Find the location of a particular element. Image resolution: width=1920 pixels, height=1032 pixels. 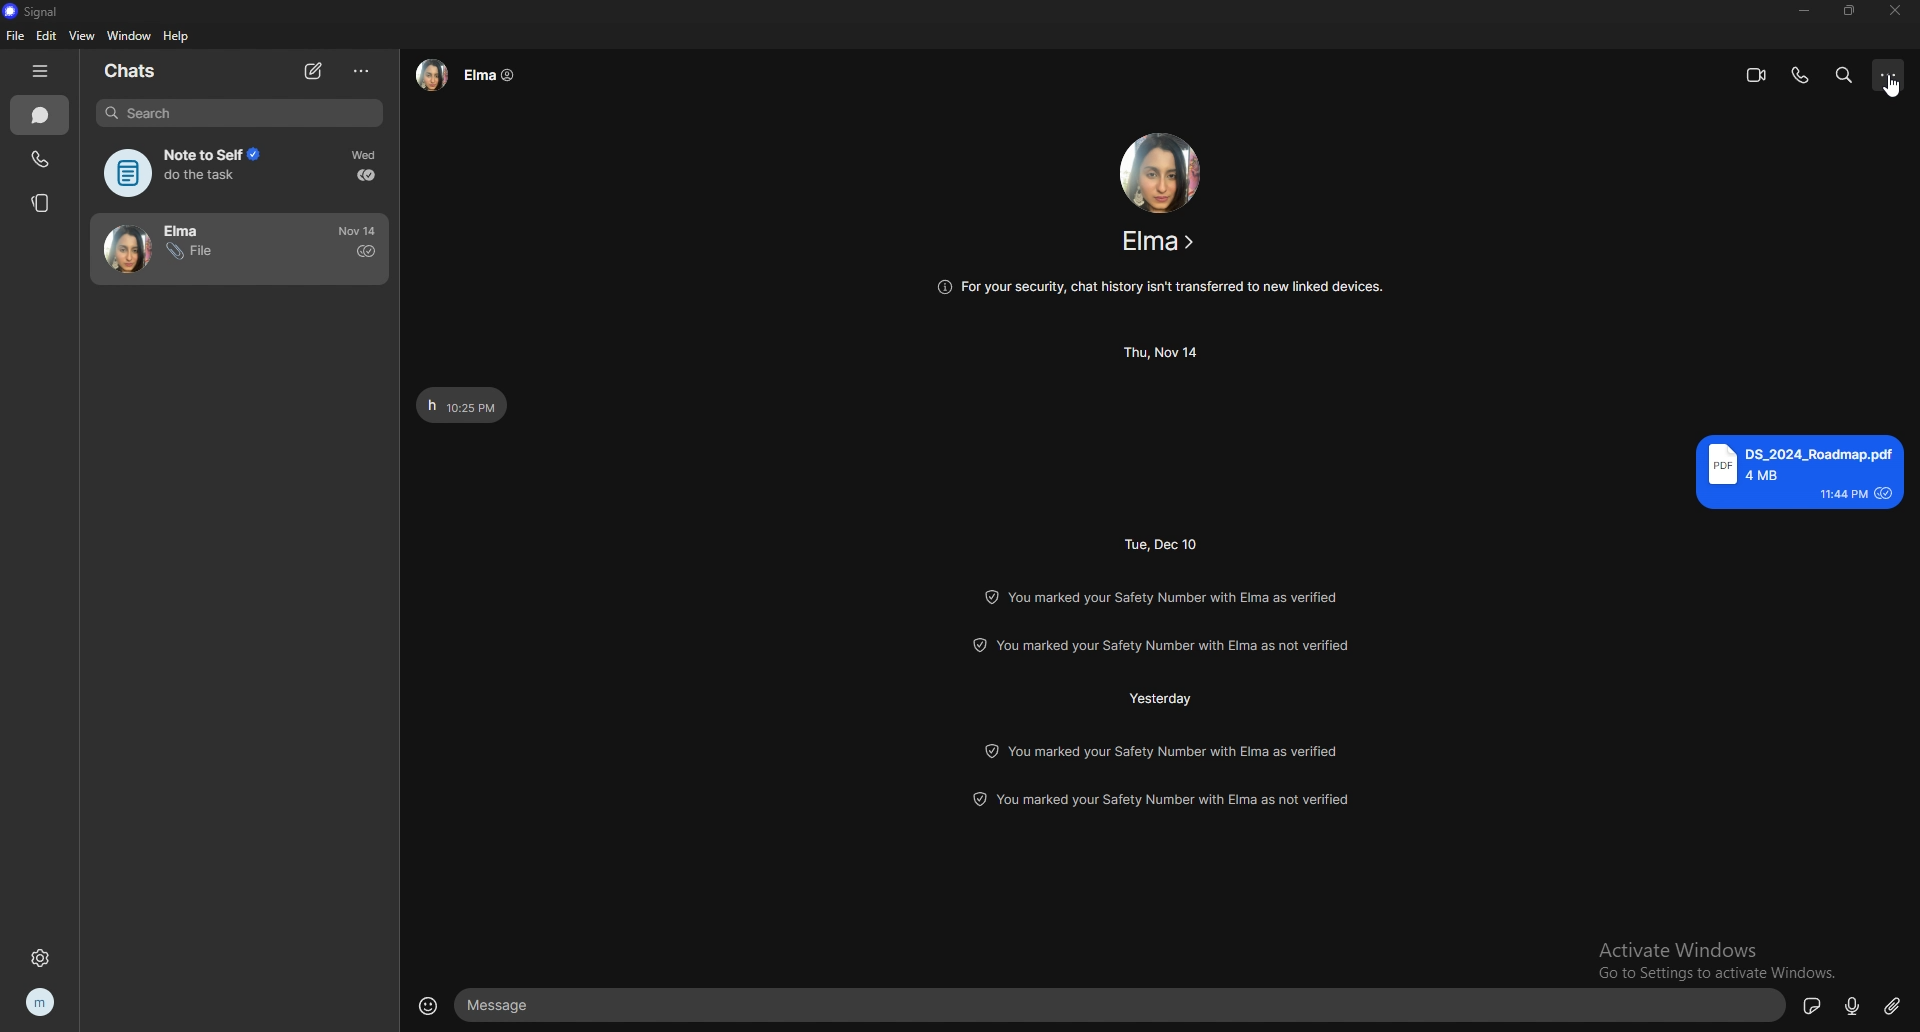

info is located at coordinates (1164, 647).